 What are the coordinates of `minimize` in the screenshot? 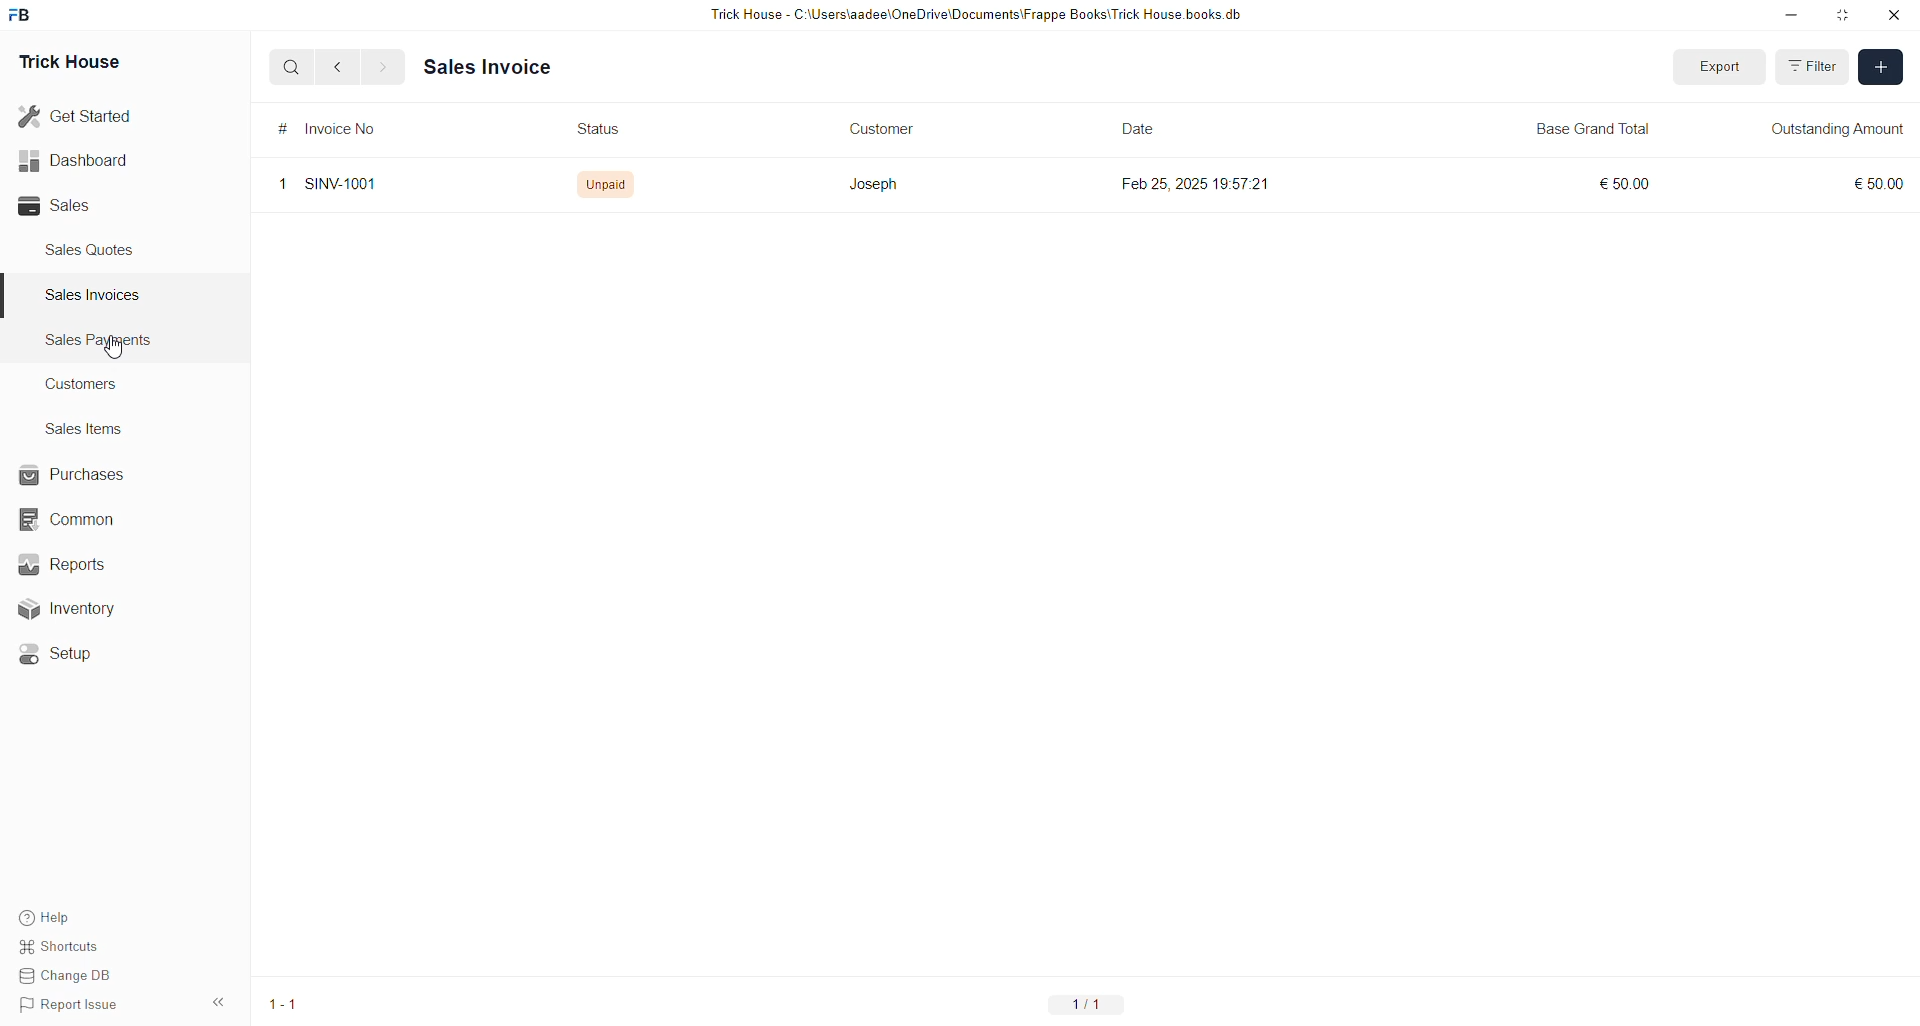 It's located at (1792, 16).